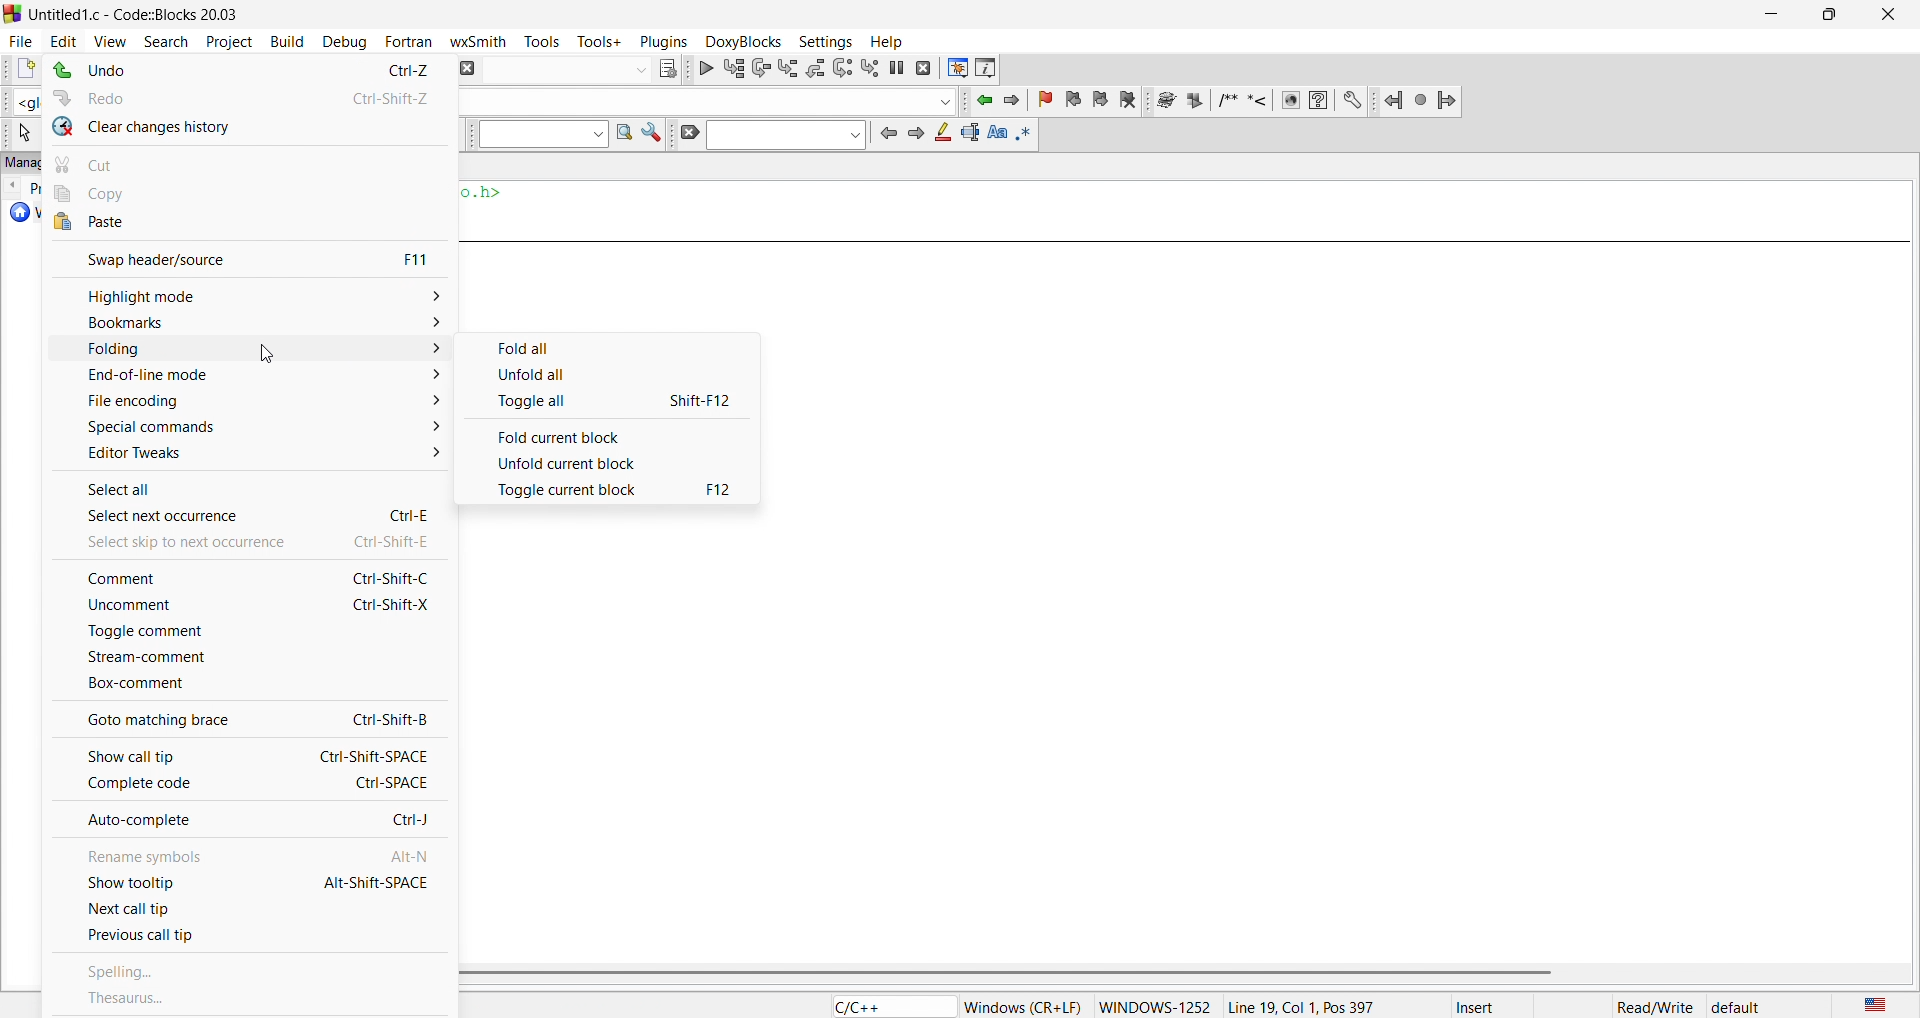 The width and height of the screenshot is (1920, 1018). I want to click on setting, so click(822, 40).